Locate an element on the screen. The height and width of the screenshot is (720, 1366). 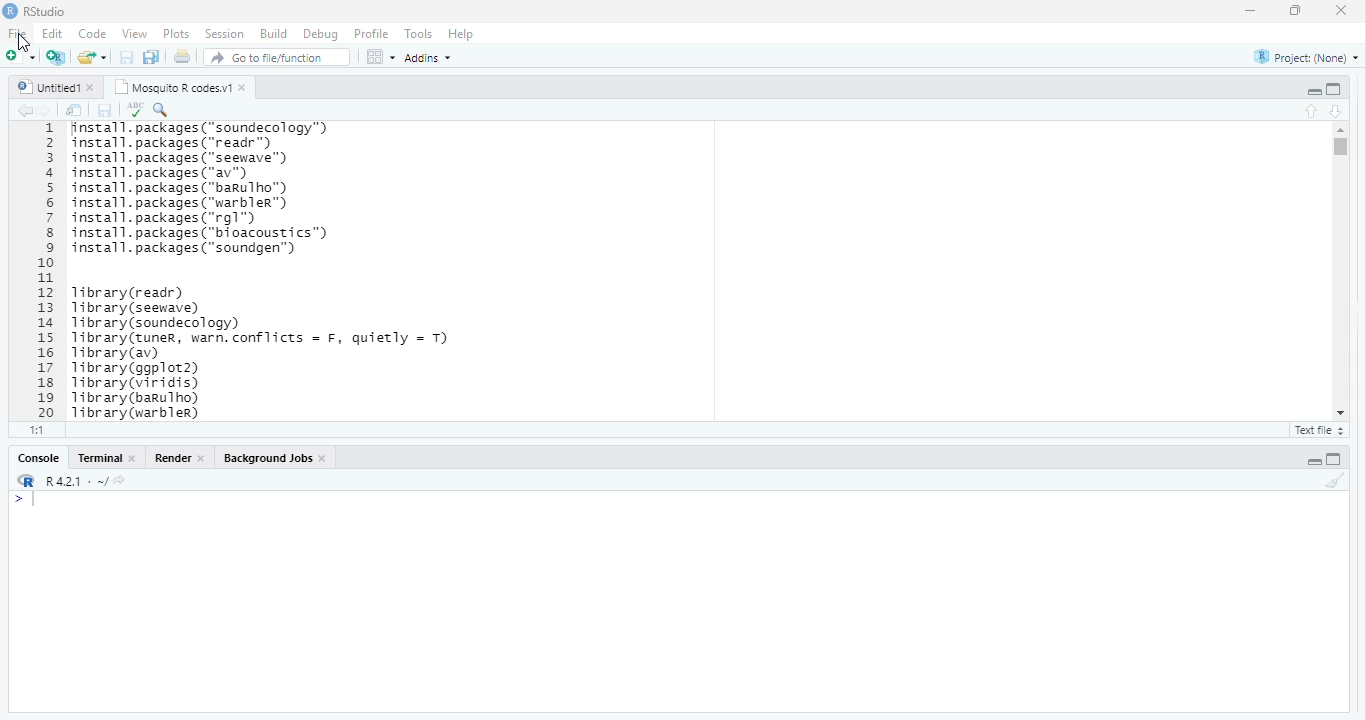
> is located at coordinates (18, 500).